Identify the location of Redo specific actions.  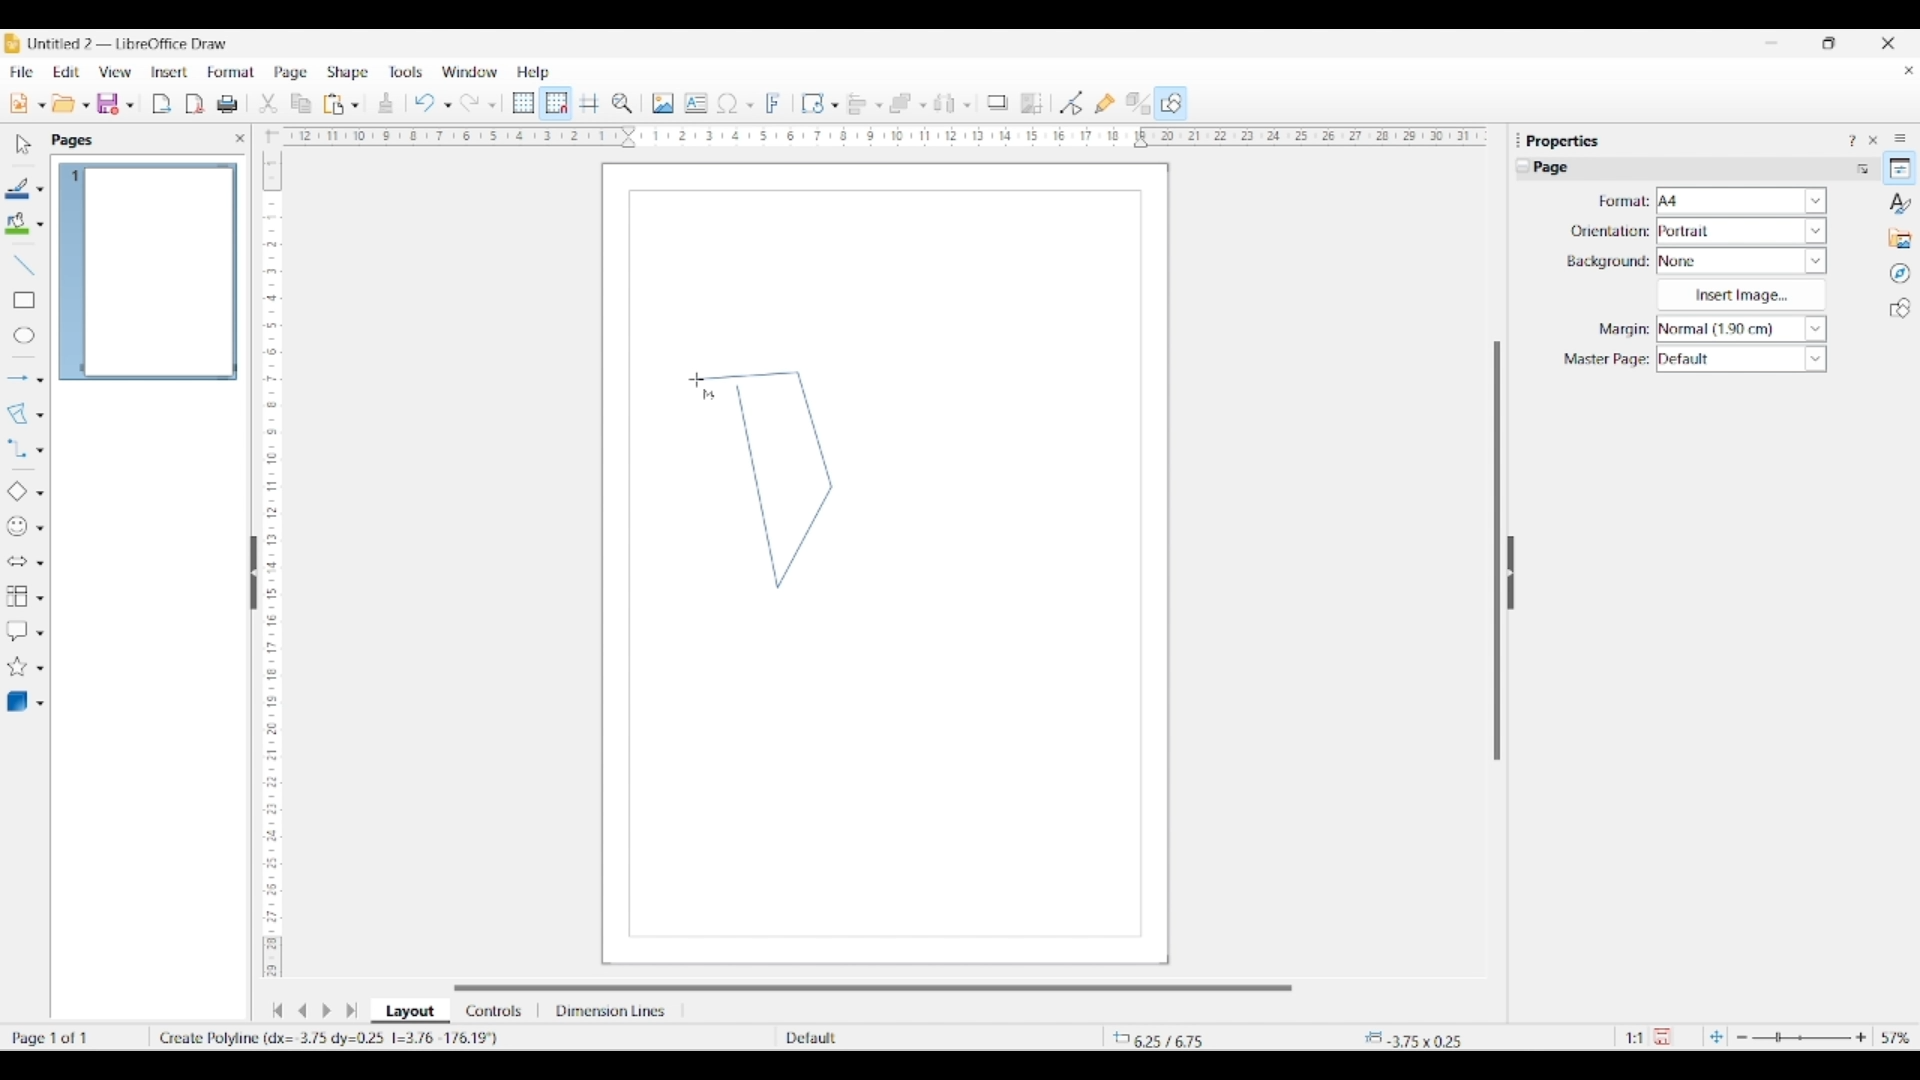
(492, 105).